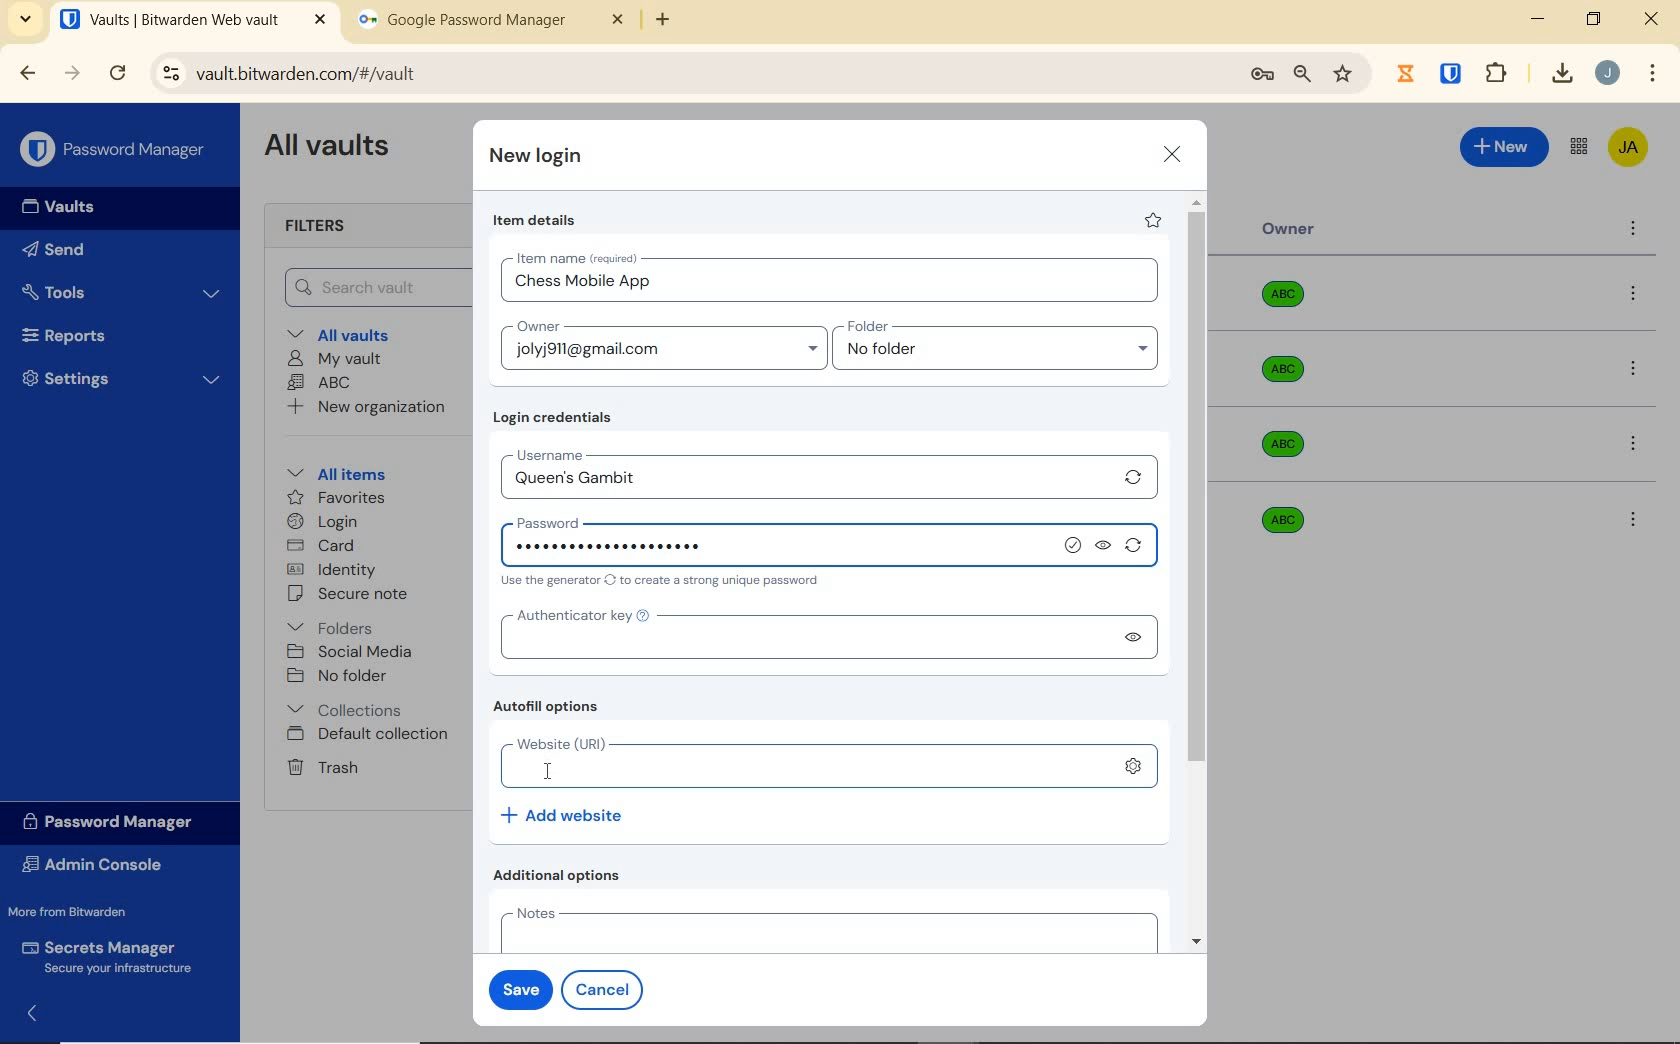 This screenshot has height=1044, width=1680. Describe the element at coordinates (1278, 518) in the screenshot. I see `Owner organization` at that location.